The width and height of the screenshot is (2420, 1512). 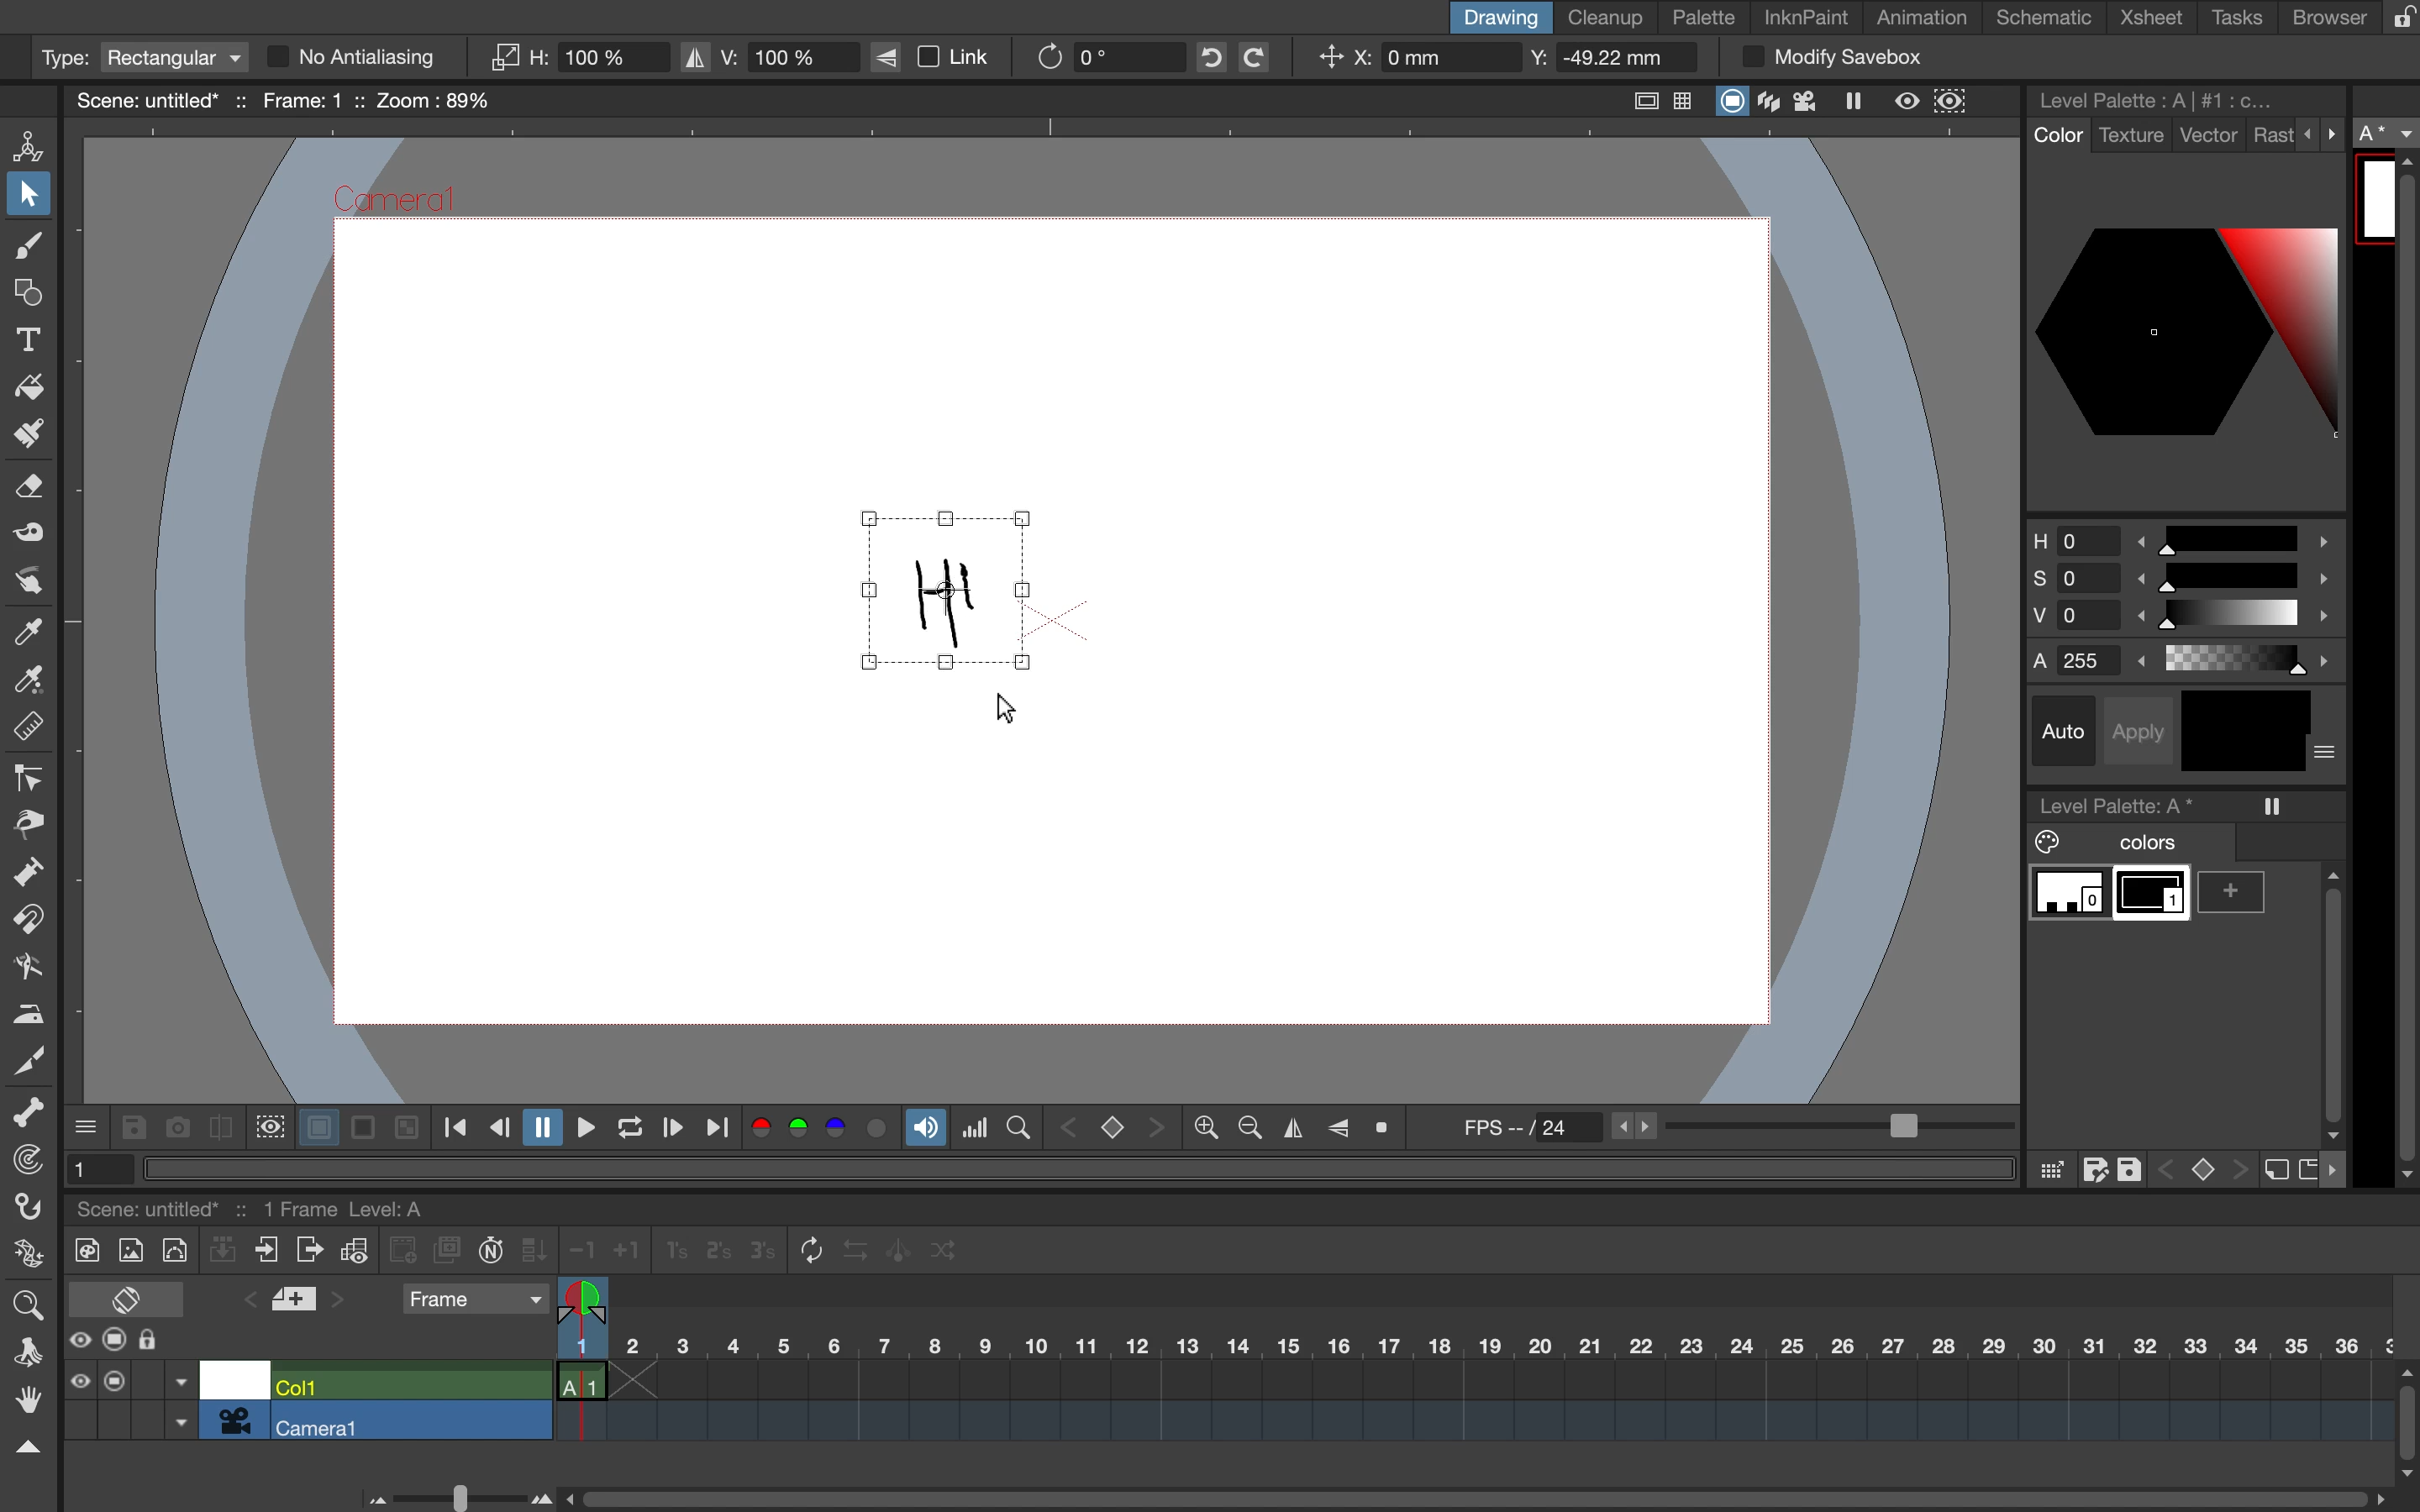 What do you see at coordinates (1604, 60) in the screenshot?
I see `y coordinate` at bounding box center [1604, 60].